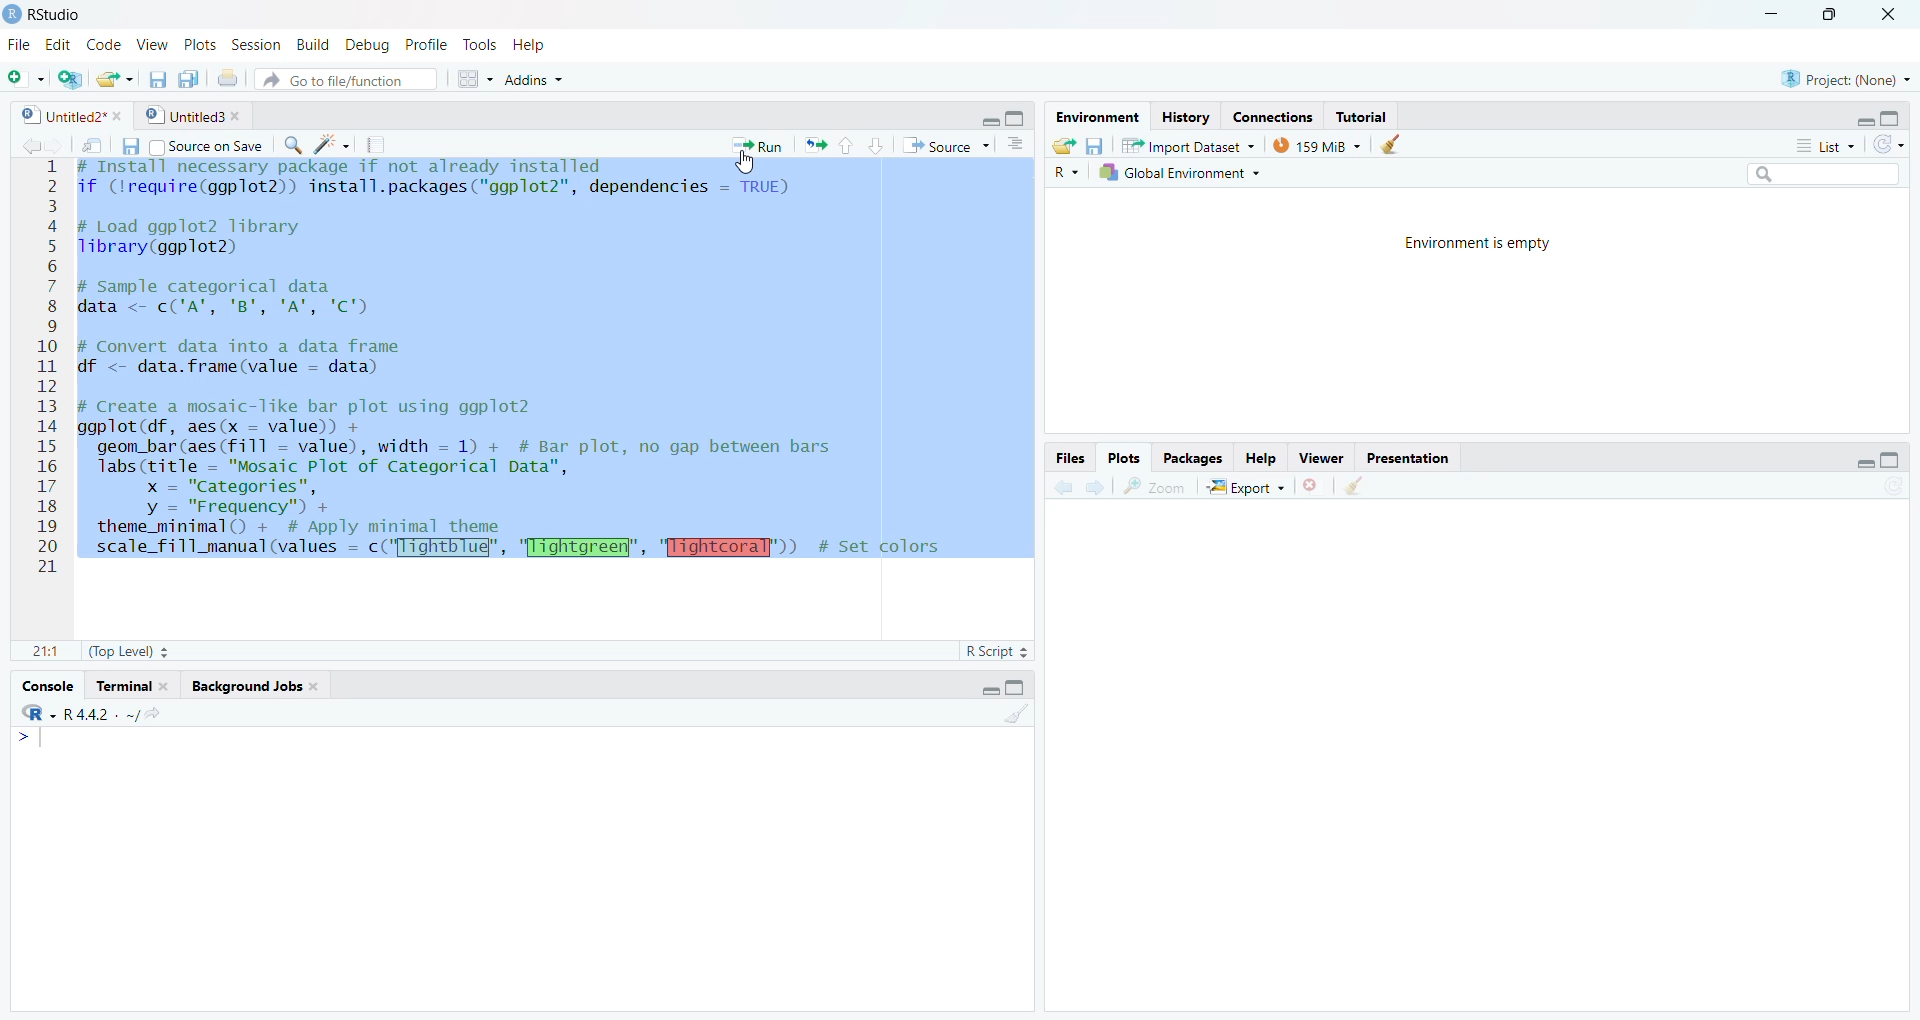  I want to click on Refresh, so click(1889, 145).